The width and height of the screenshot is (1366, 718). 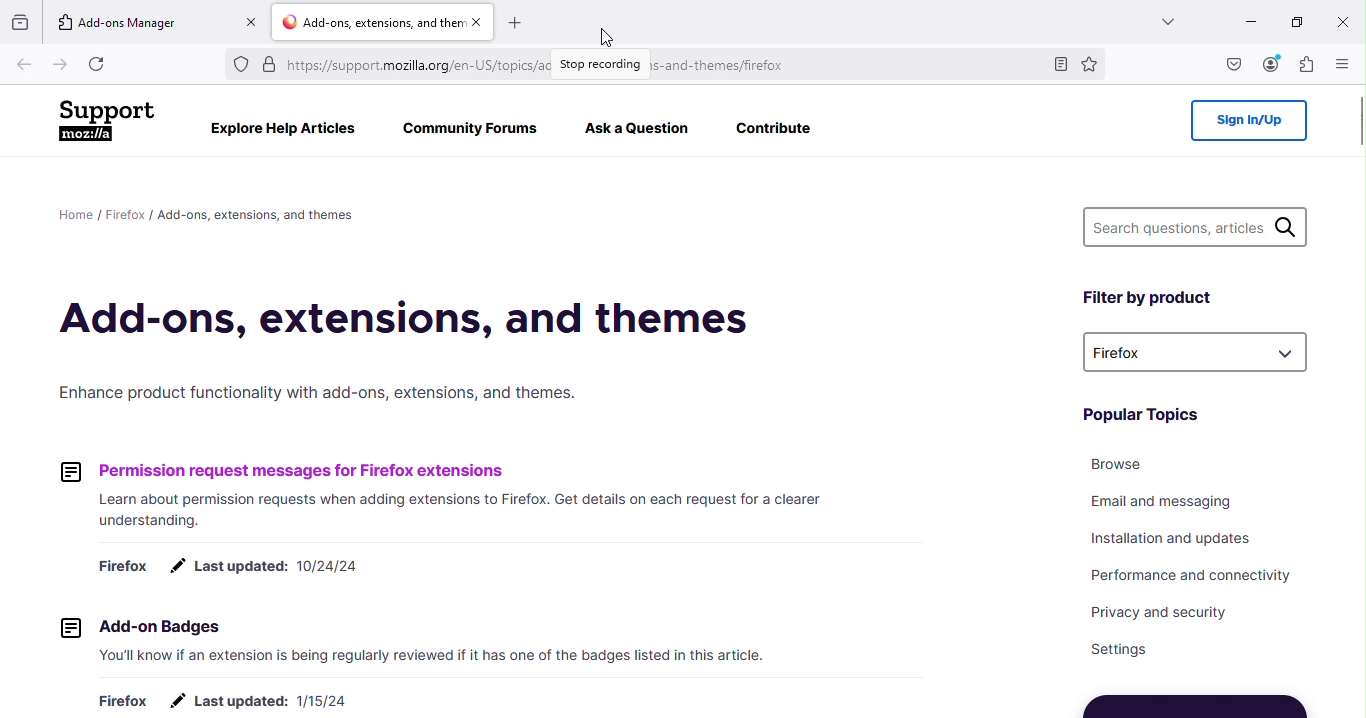 What do you see at coordinates (1131, 466) in the screenshot?
I see `Browse` at bounding box center [1131, 466].